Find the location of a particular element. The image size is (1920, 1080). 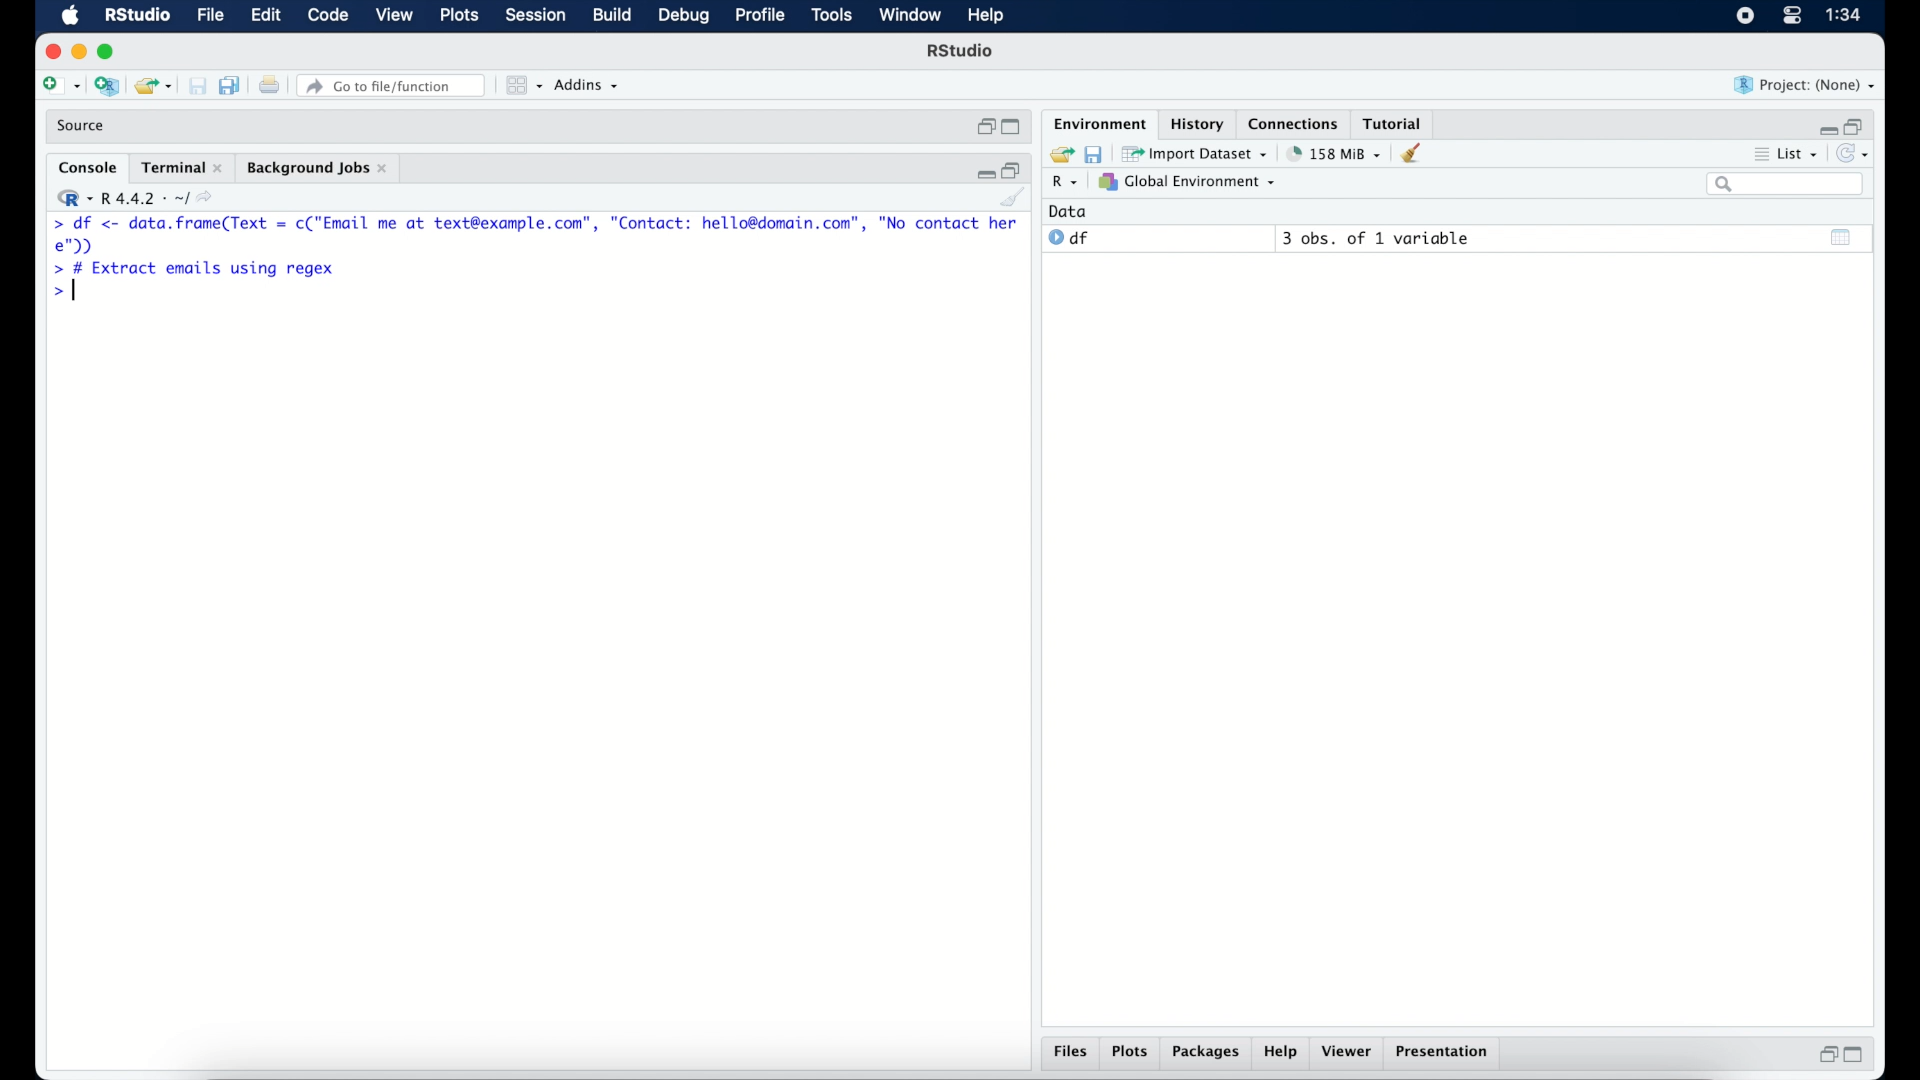

open existing project is located at coordinates (152, 85).